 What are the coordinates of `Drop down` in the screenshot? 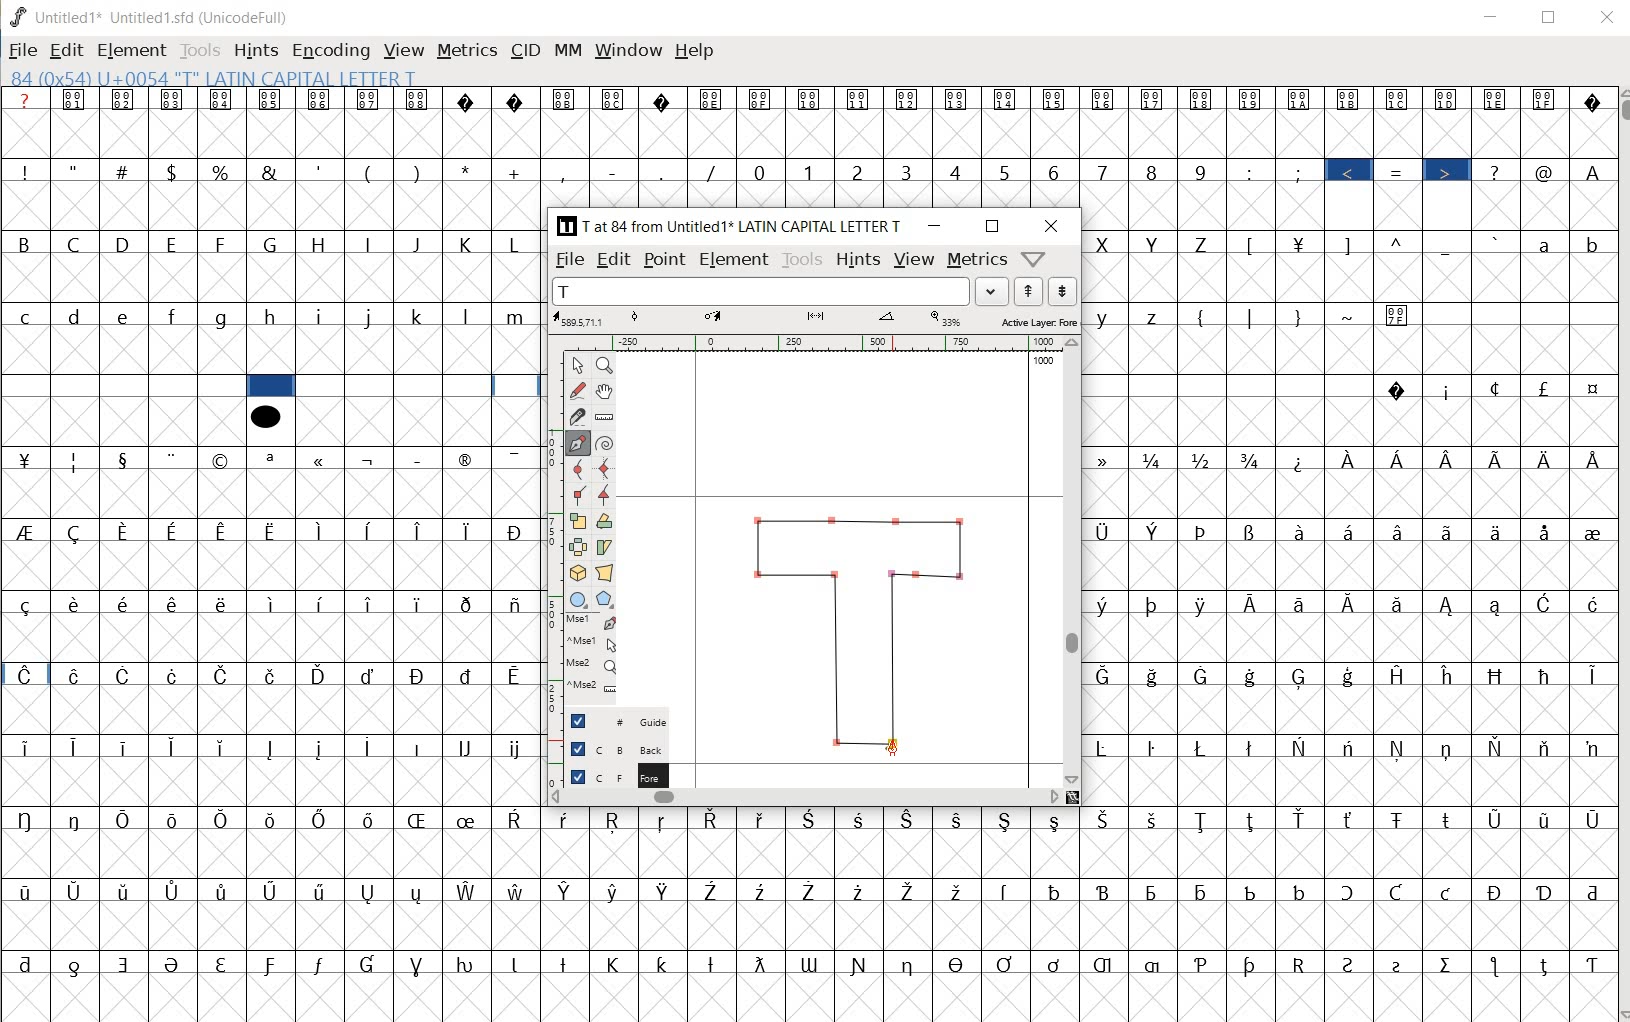 It's located at (992, 291).